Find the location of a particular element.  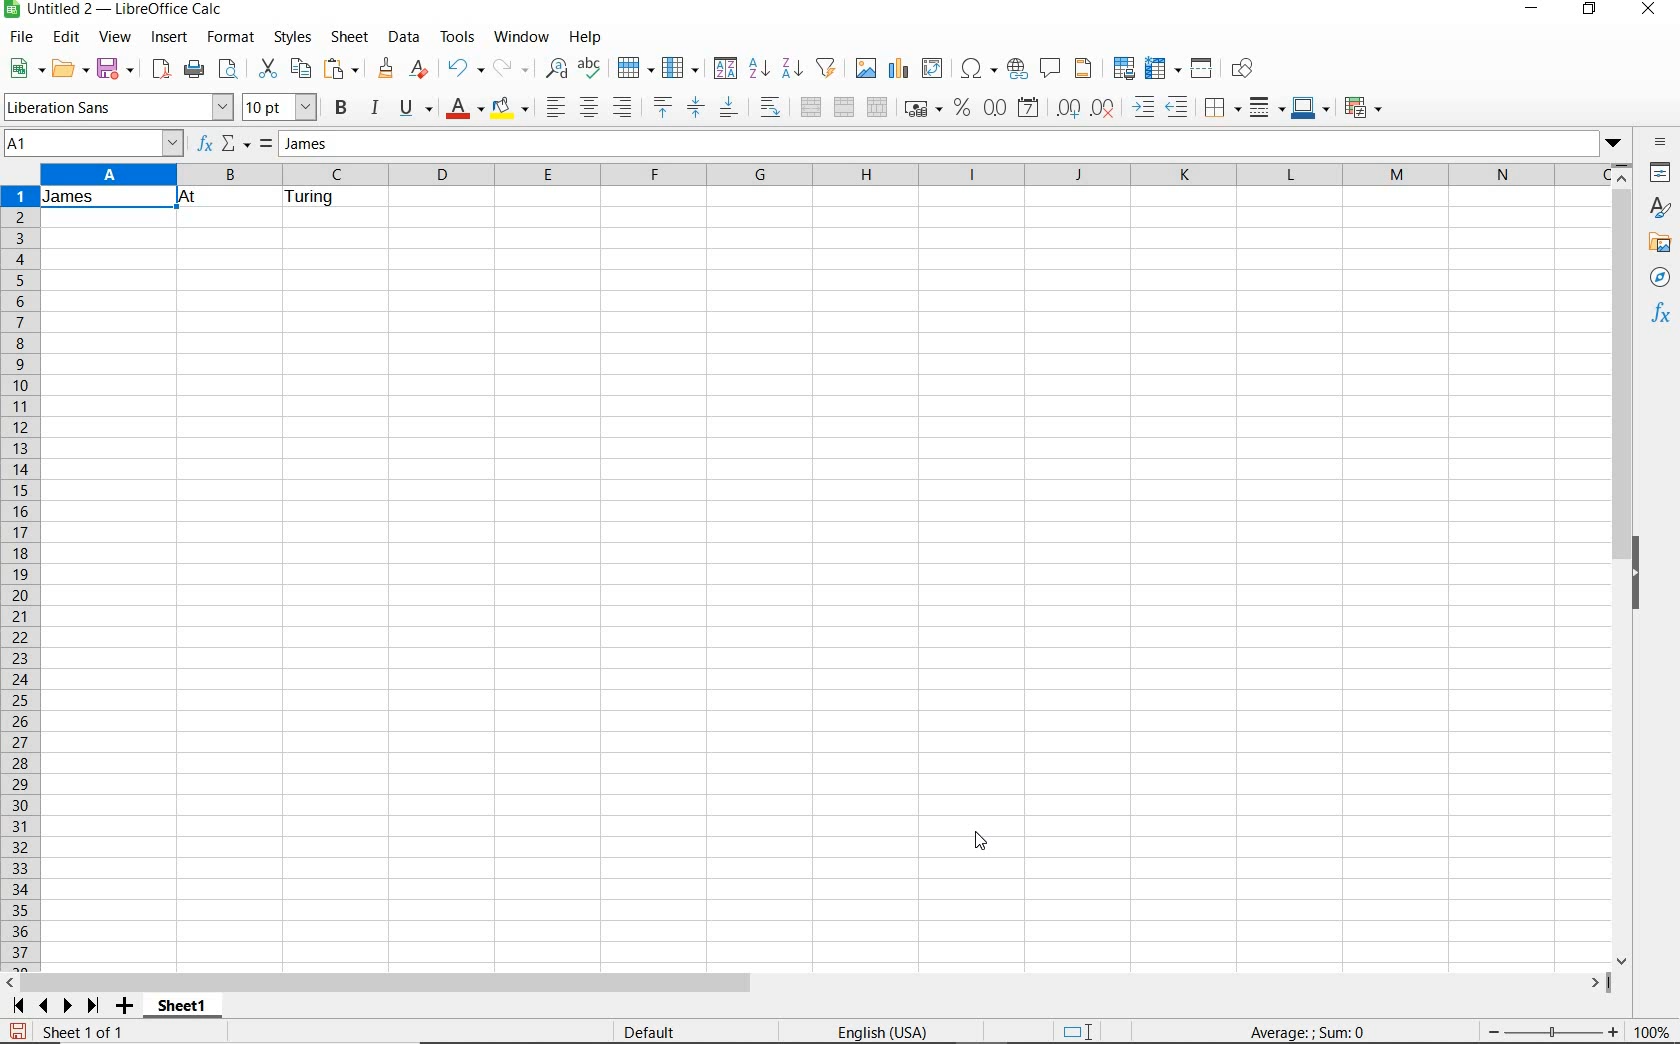

clear direct formatting is located at coordinates (420, 70).